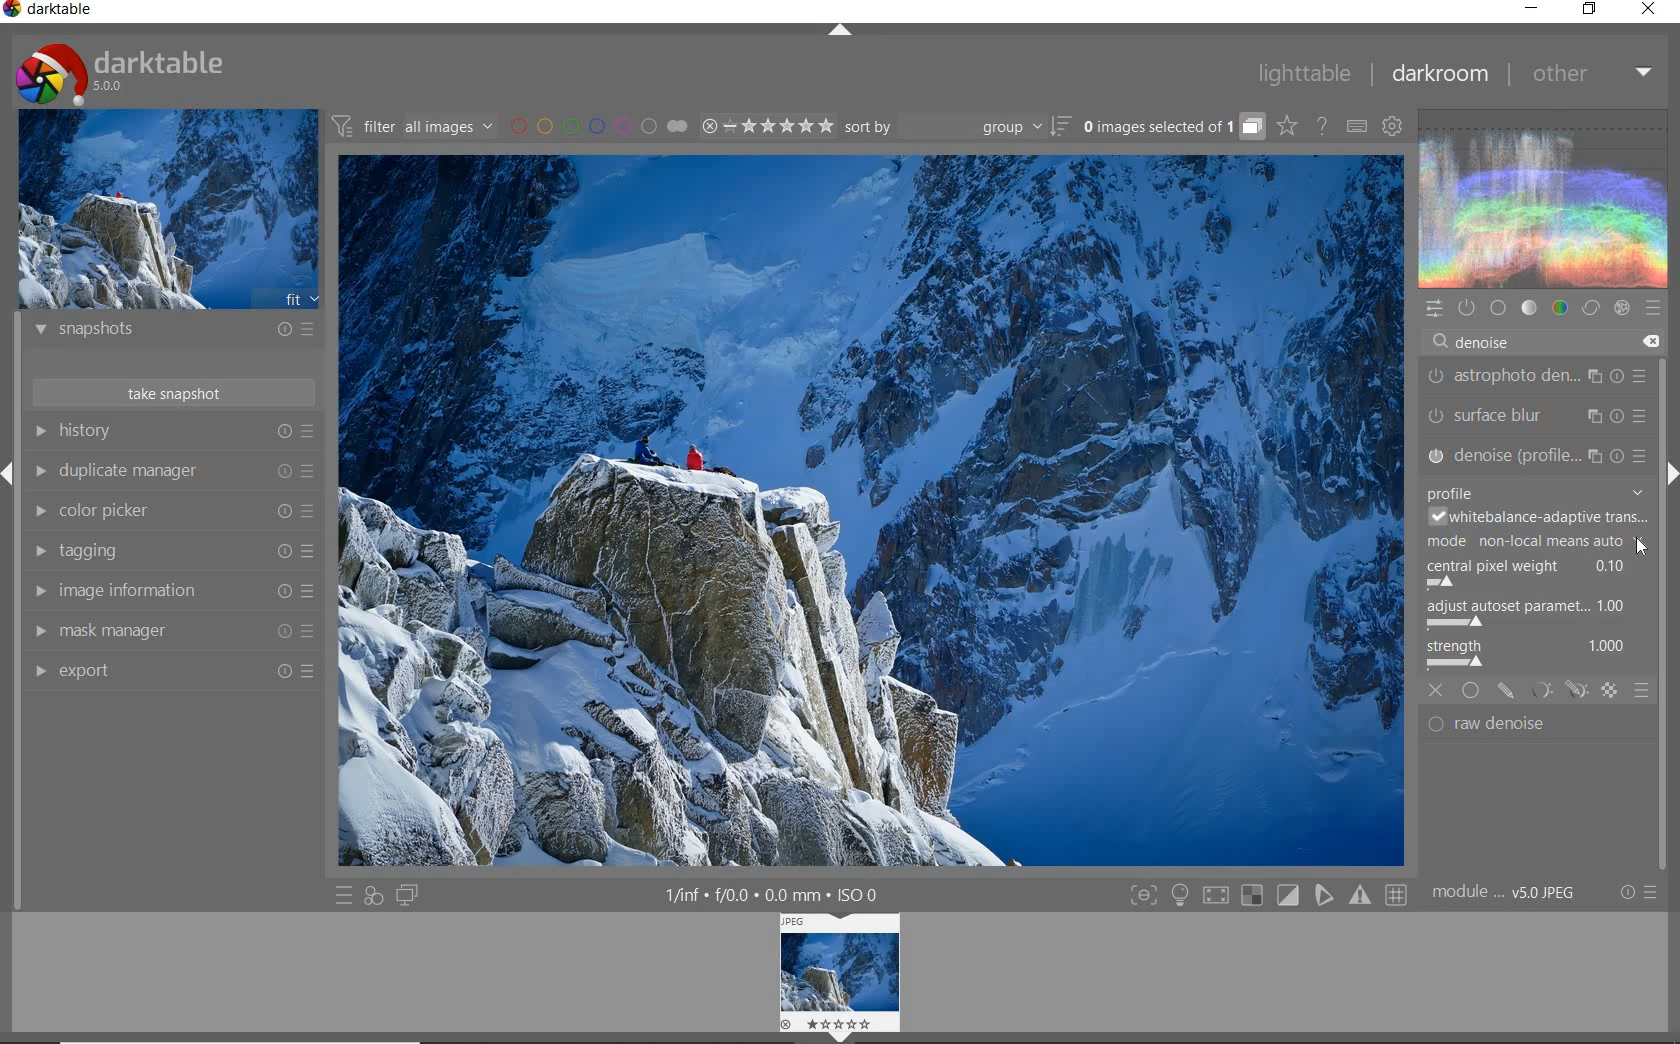 The height and width of the screenshot is (1044, 1680). I want to click on tone, so click(1528, 307).